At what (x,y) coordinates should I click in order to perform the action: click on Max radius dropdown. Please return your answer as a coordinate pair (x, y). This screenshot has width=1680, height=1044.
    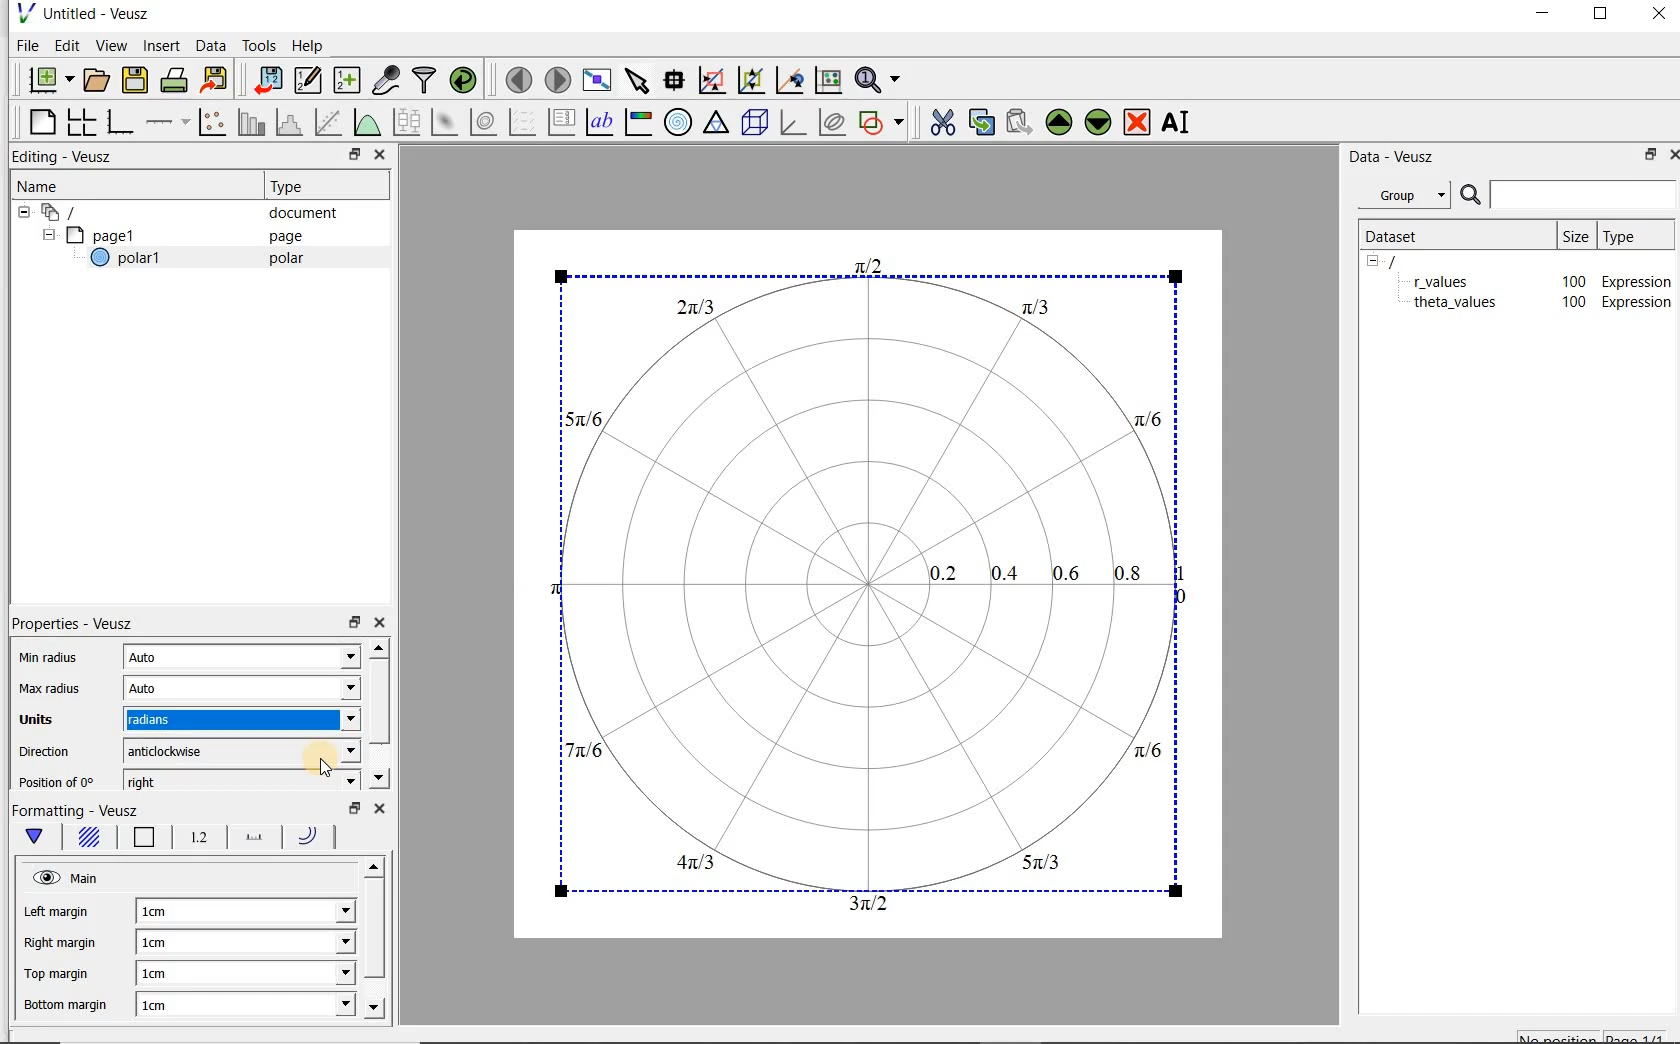
    Looking at the image, I should click on (331, 689).